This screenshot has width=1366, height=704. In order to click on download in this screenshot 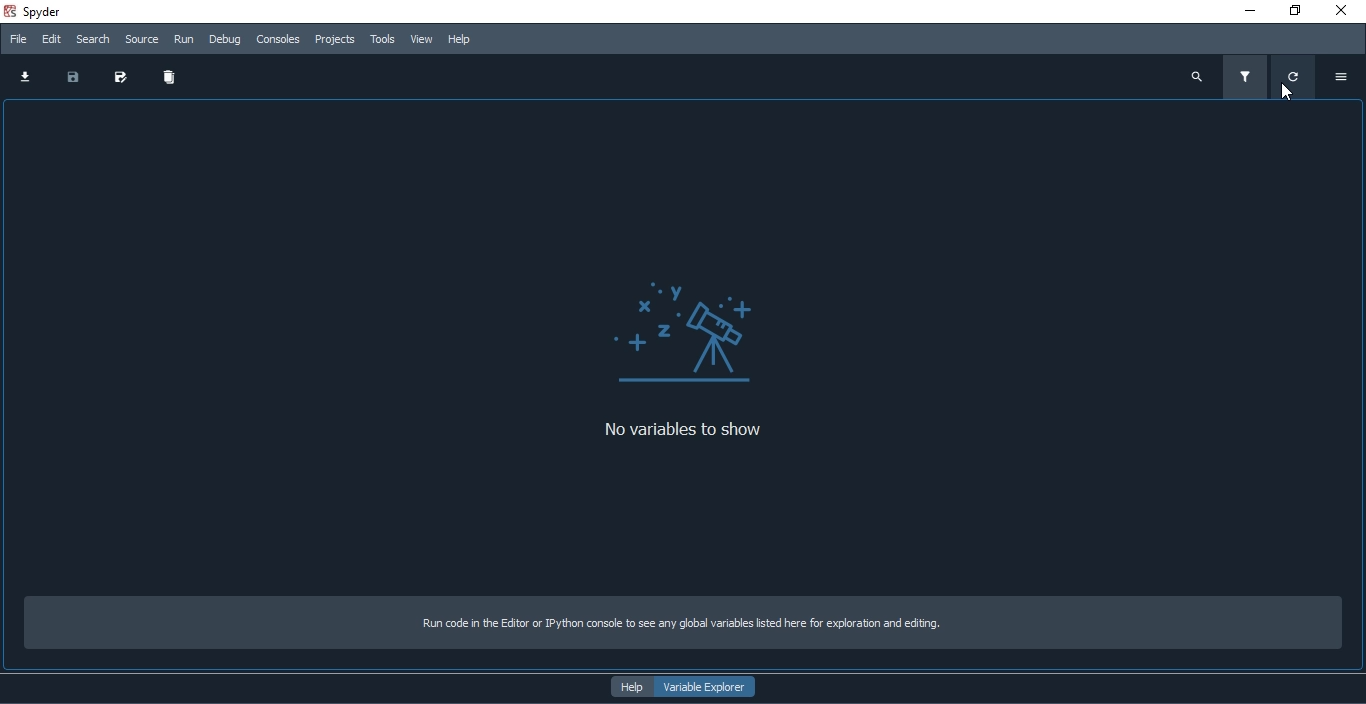, I will do `click(20, 75)`.